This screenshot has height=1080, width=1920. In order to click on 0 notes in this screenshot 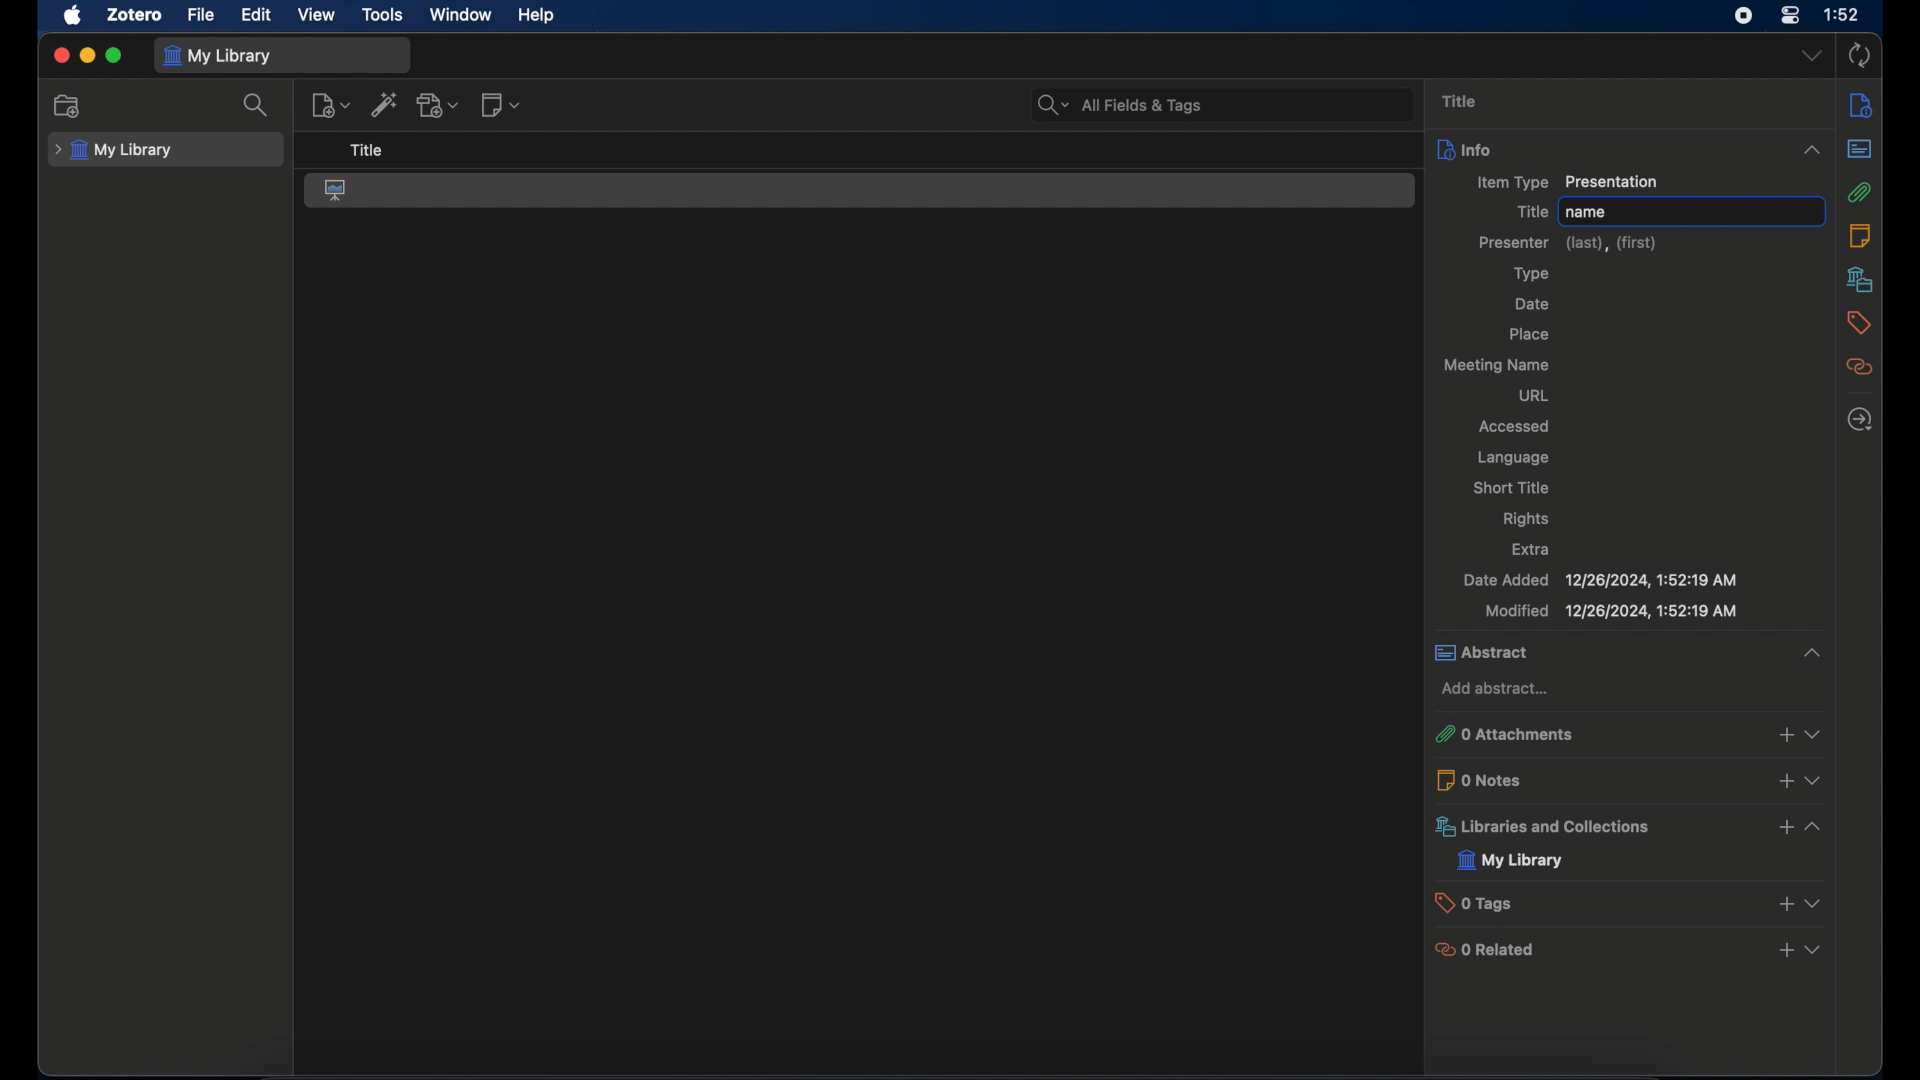, I will do `click(1628, 779)`.